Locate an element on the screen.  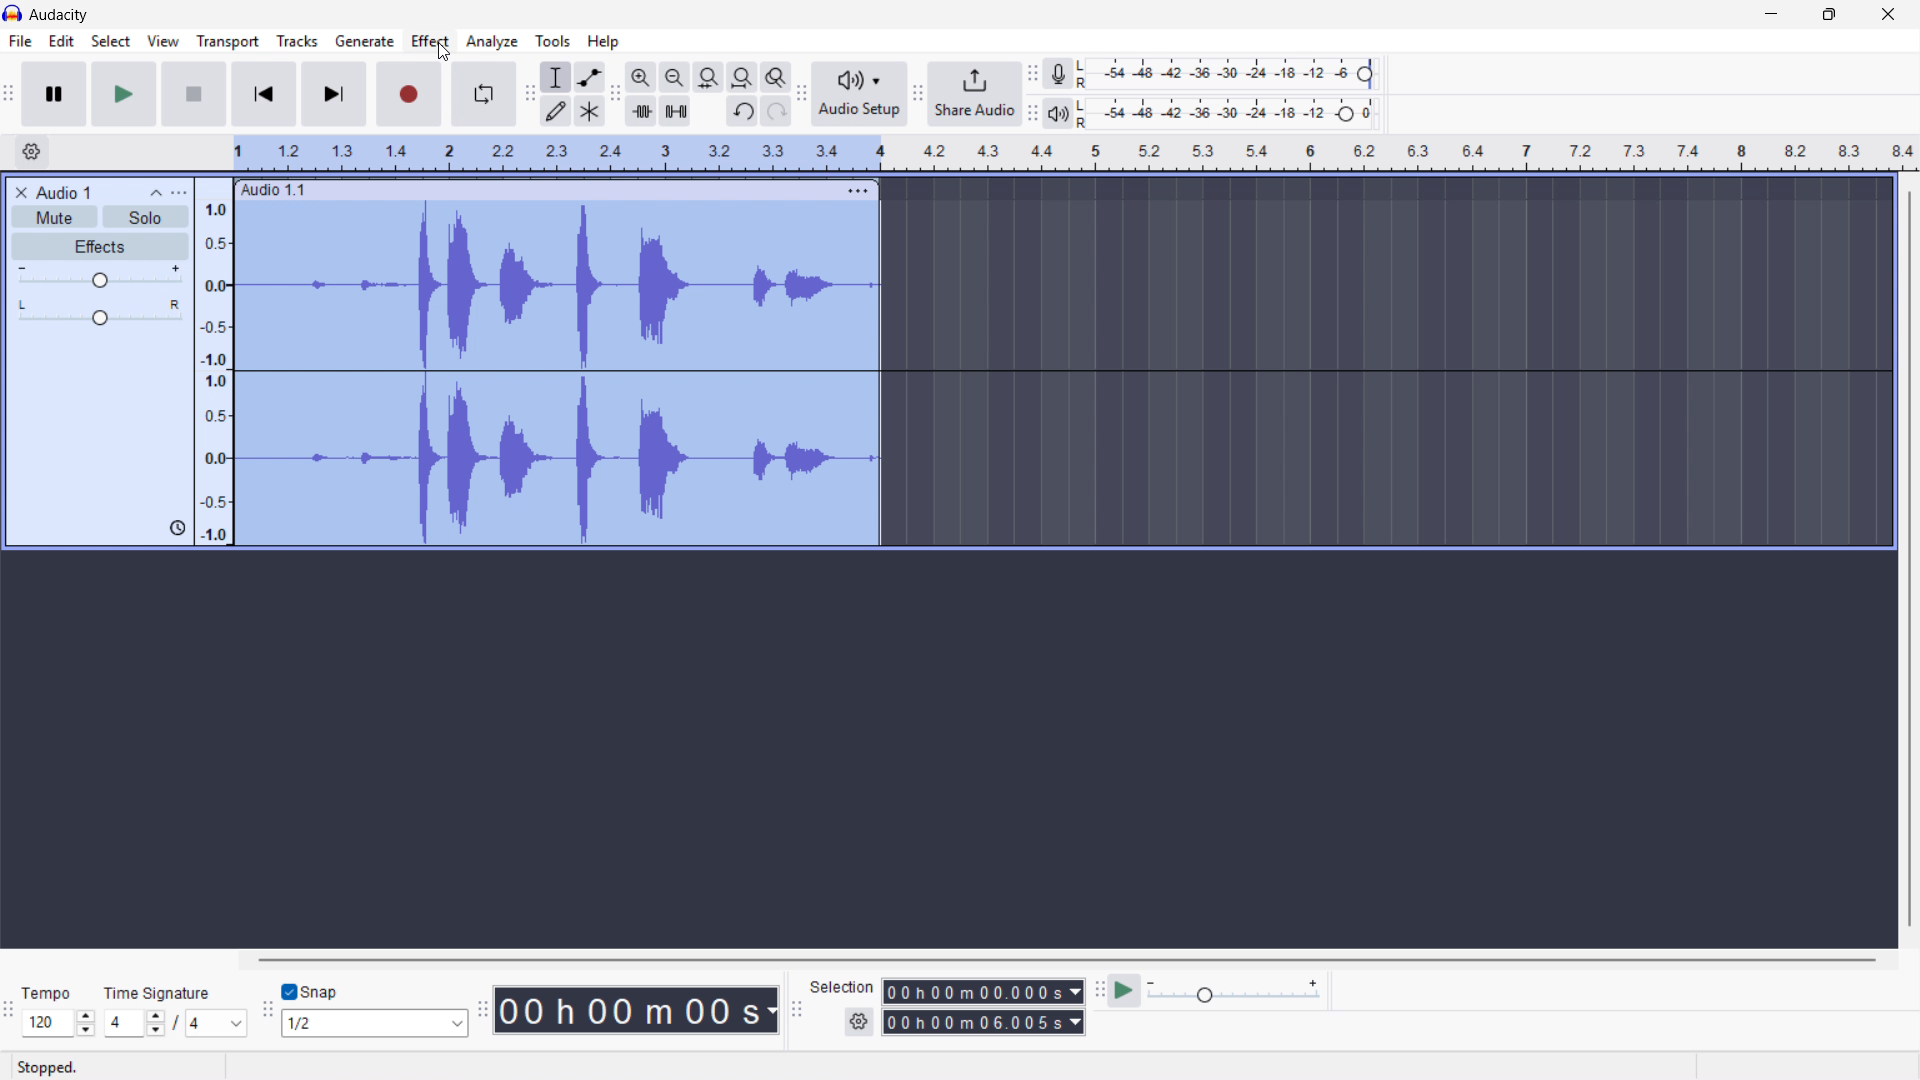
Playback metre toolbar is located at coordinates (1032, 113).